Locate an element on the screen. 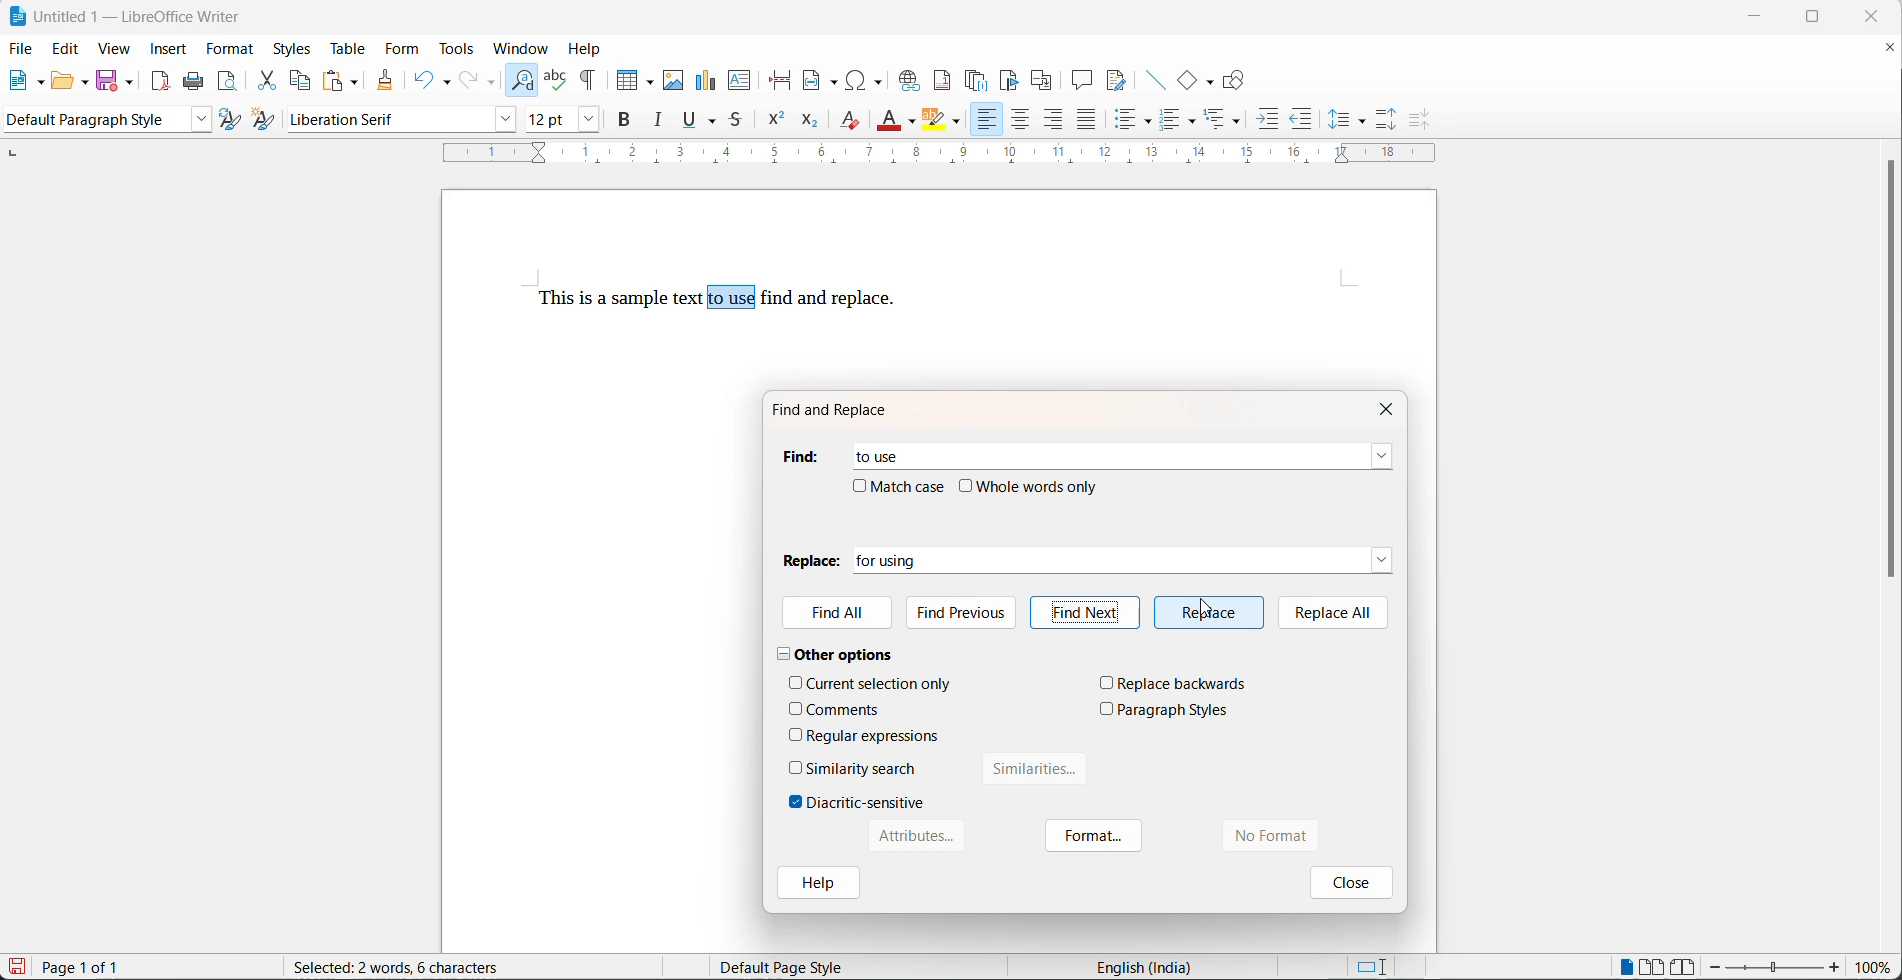 The image size is (1902, 980). scaling is located at coordinates (954, 155).